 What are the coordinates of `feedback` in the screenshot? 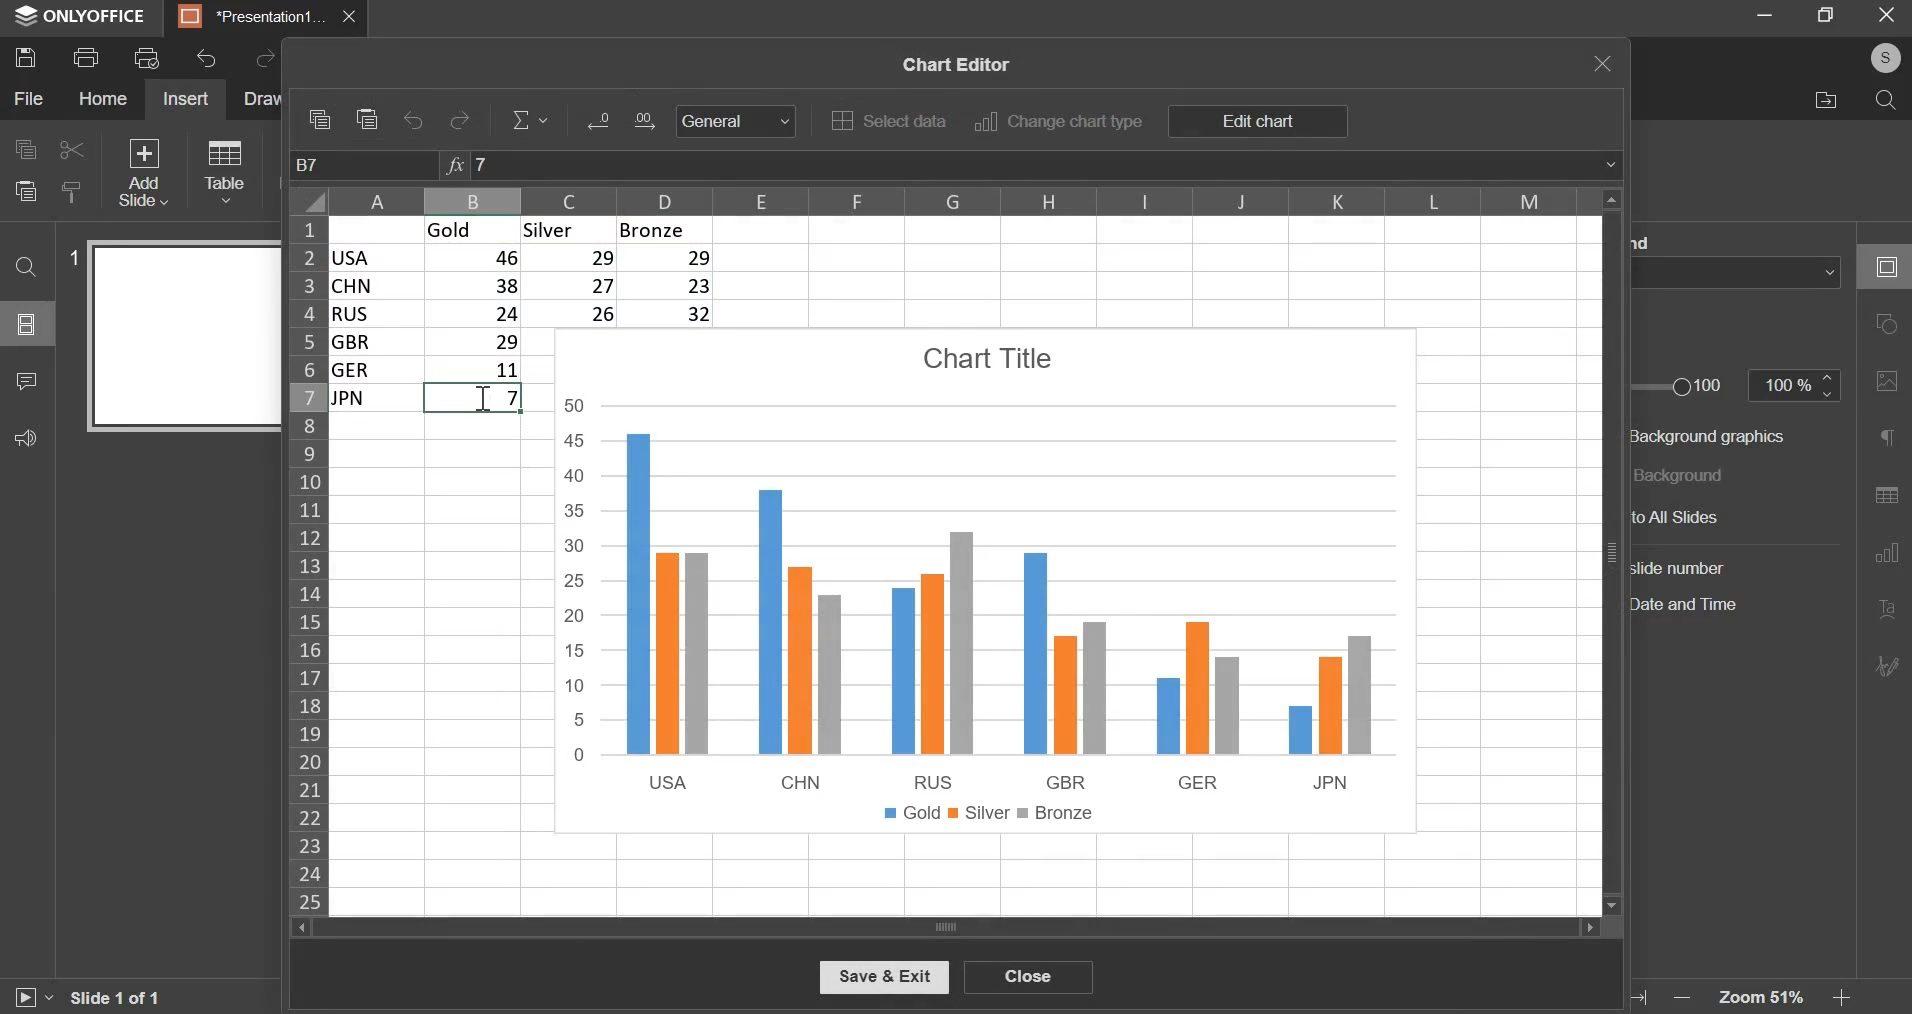 It's located at (26, 436).